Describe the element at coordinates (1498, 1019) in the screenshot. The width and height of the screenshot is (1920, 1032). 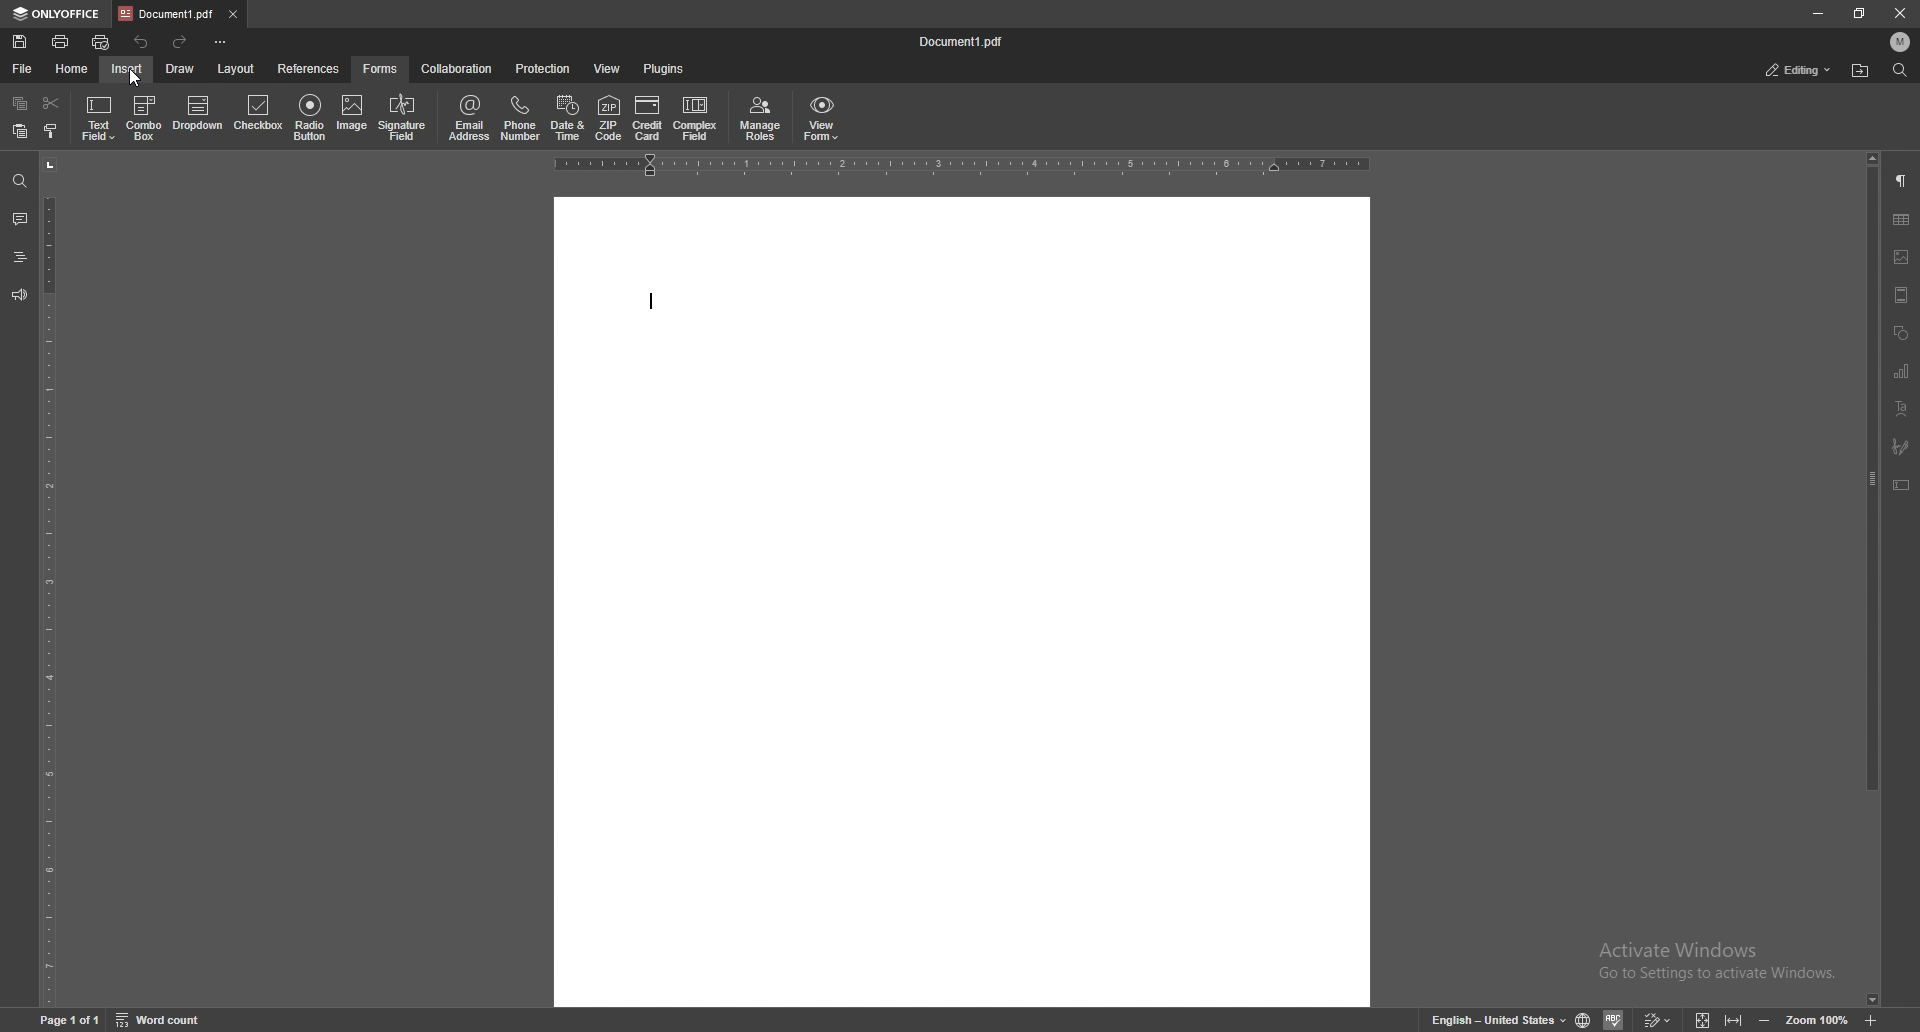
I see `change text language` at that location.